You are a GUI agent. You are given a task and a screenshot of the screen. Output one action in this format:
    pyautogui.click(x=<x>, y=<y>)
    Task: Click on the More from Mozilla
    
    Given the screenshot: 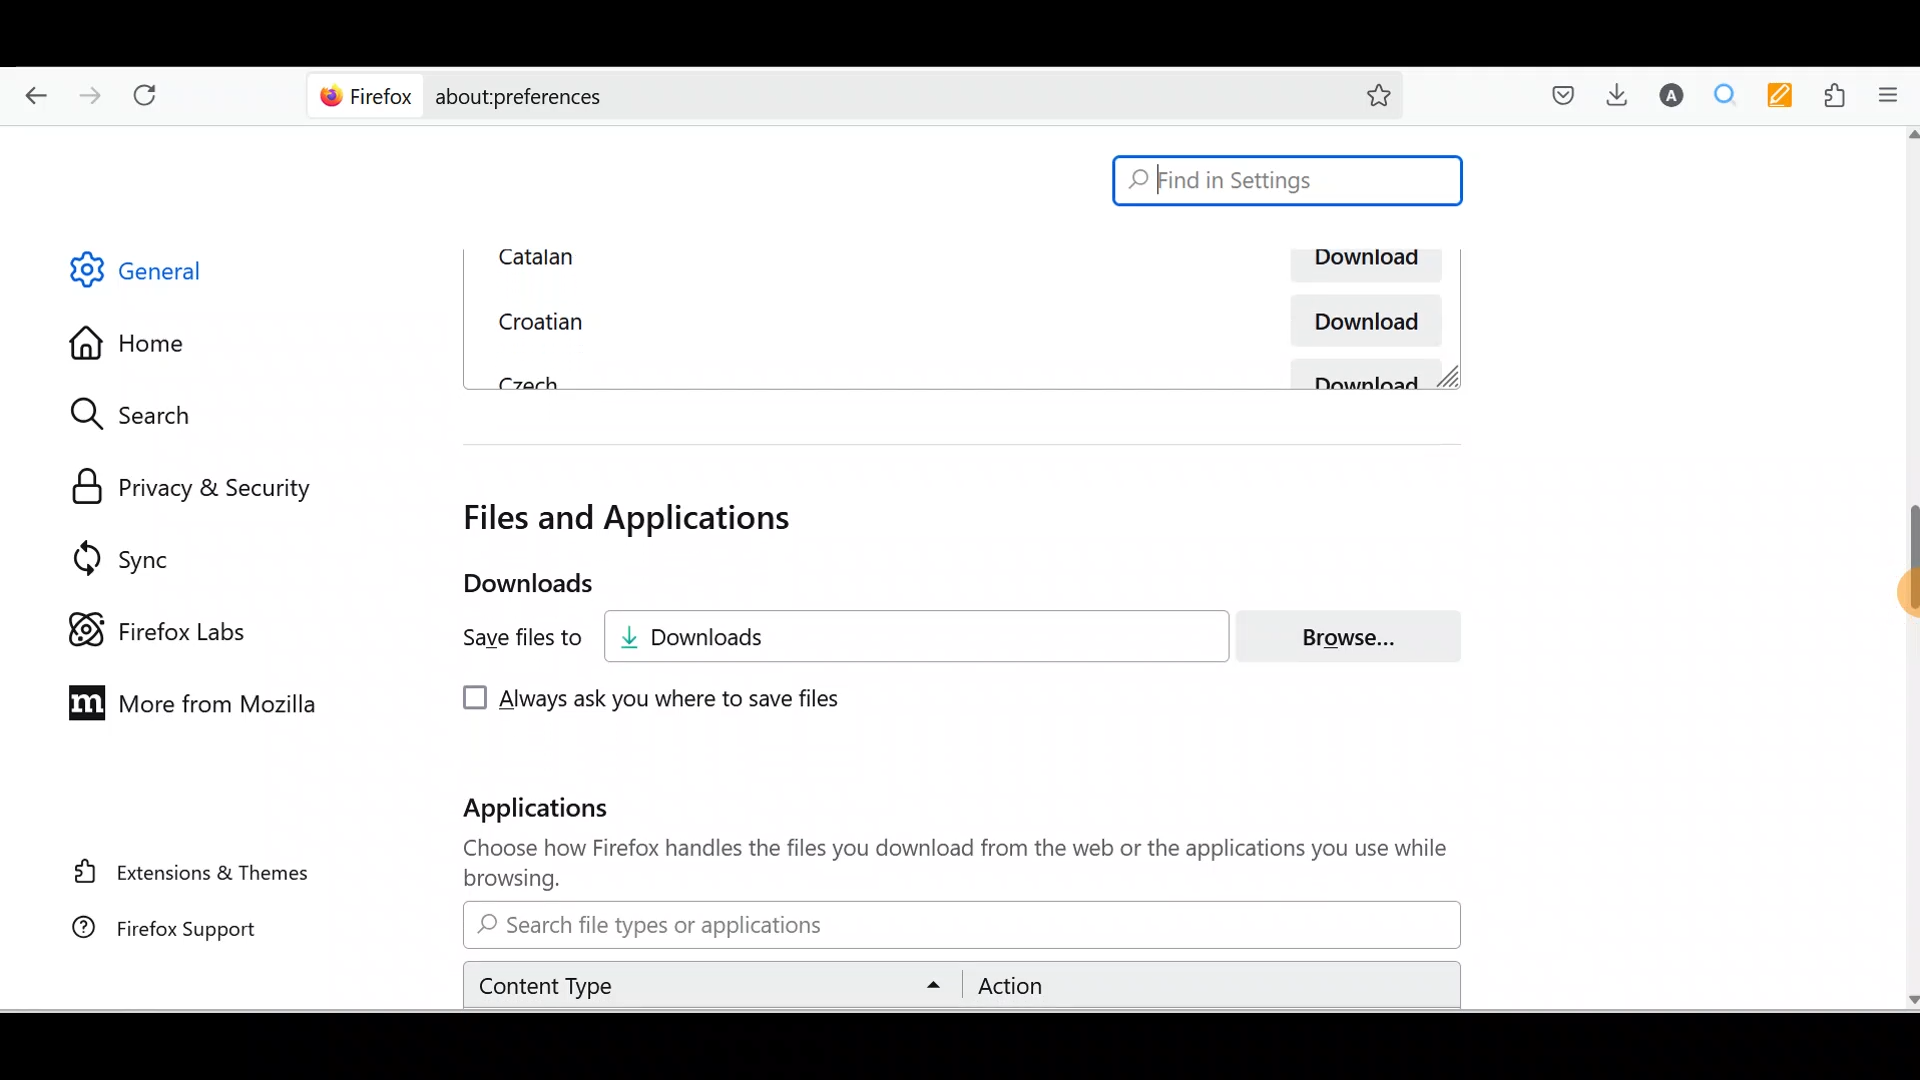 What is the action you would take?
    pyautogui.click(x=196, y=706)
    